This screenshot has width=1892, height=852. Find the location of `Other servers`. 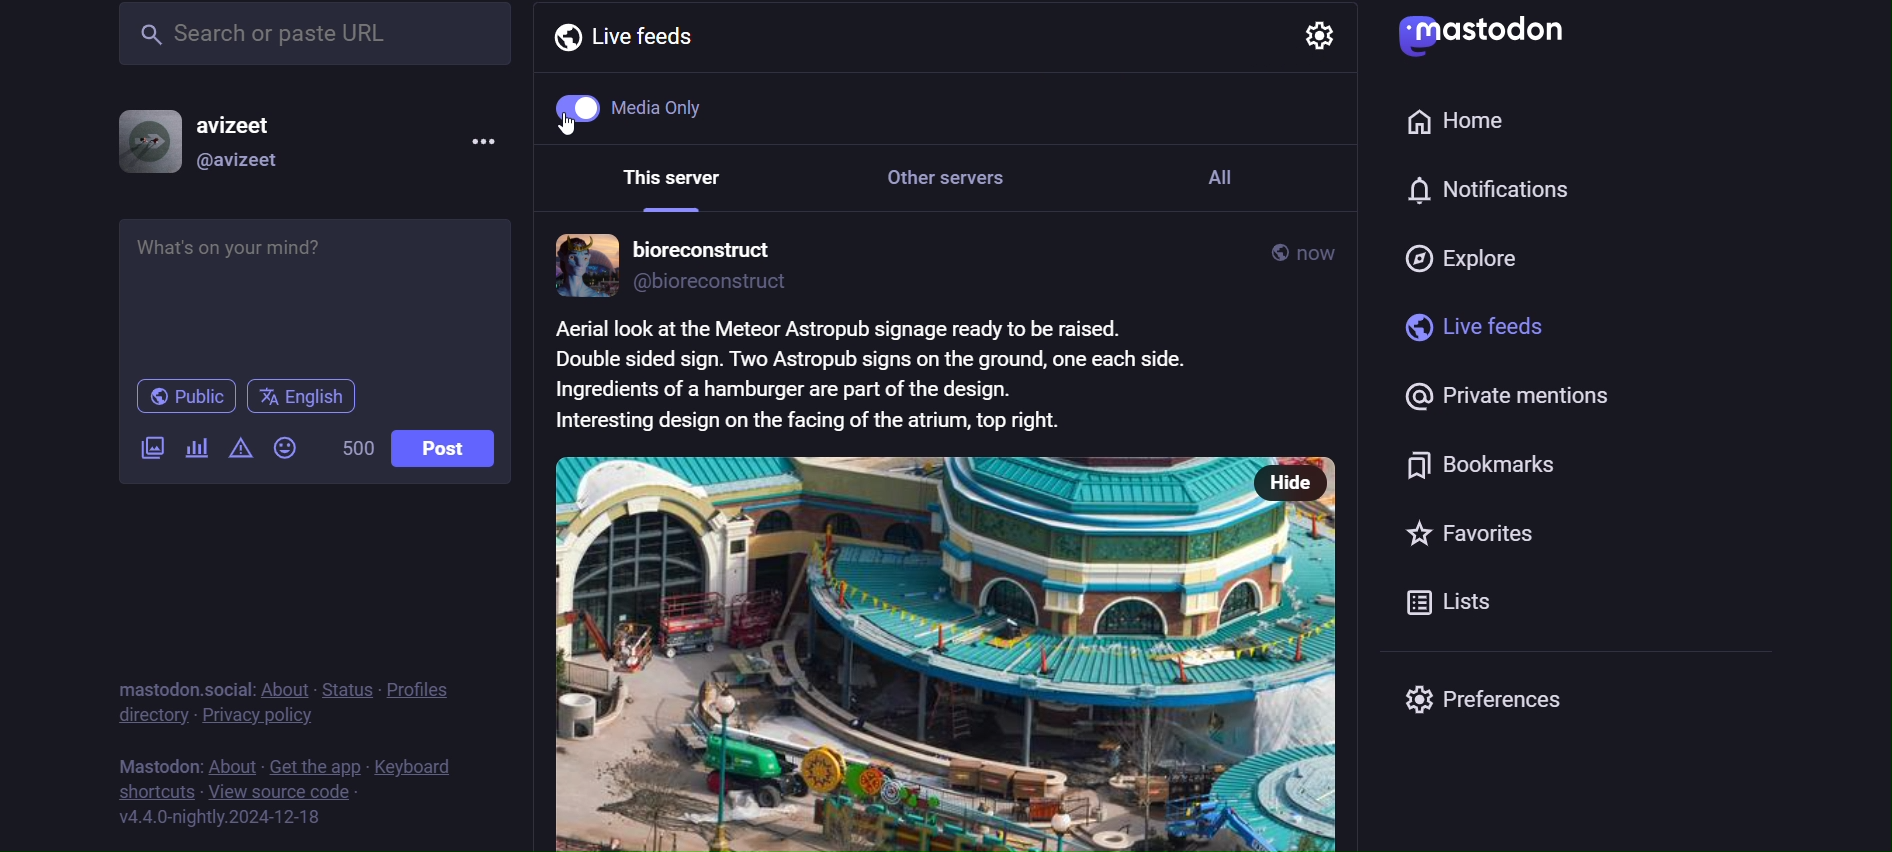

Other servers is located at coordinates (967, 178).